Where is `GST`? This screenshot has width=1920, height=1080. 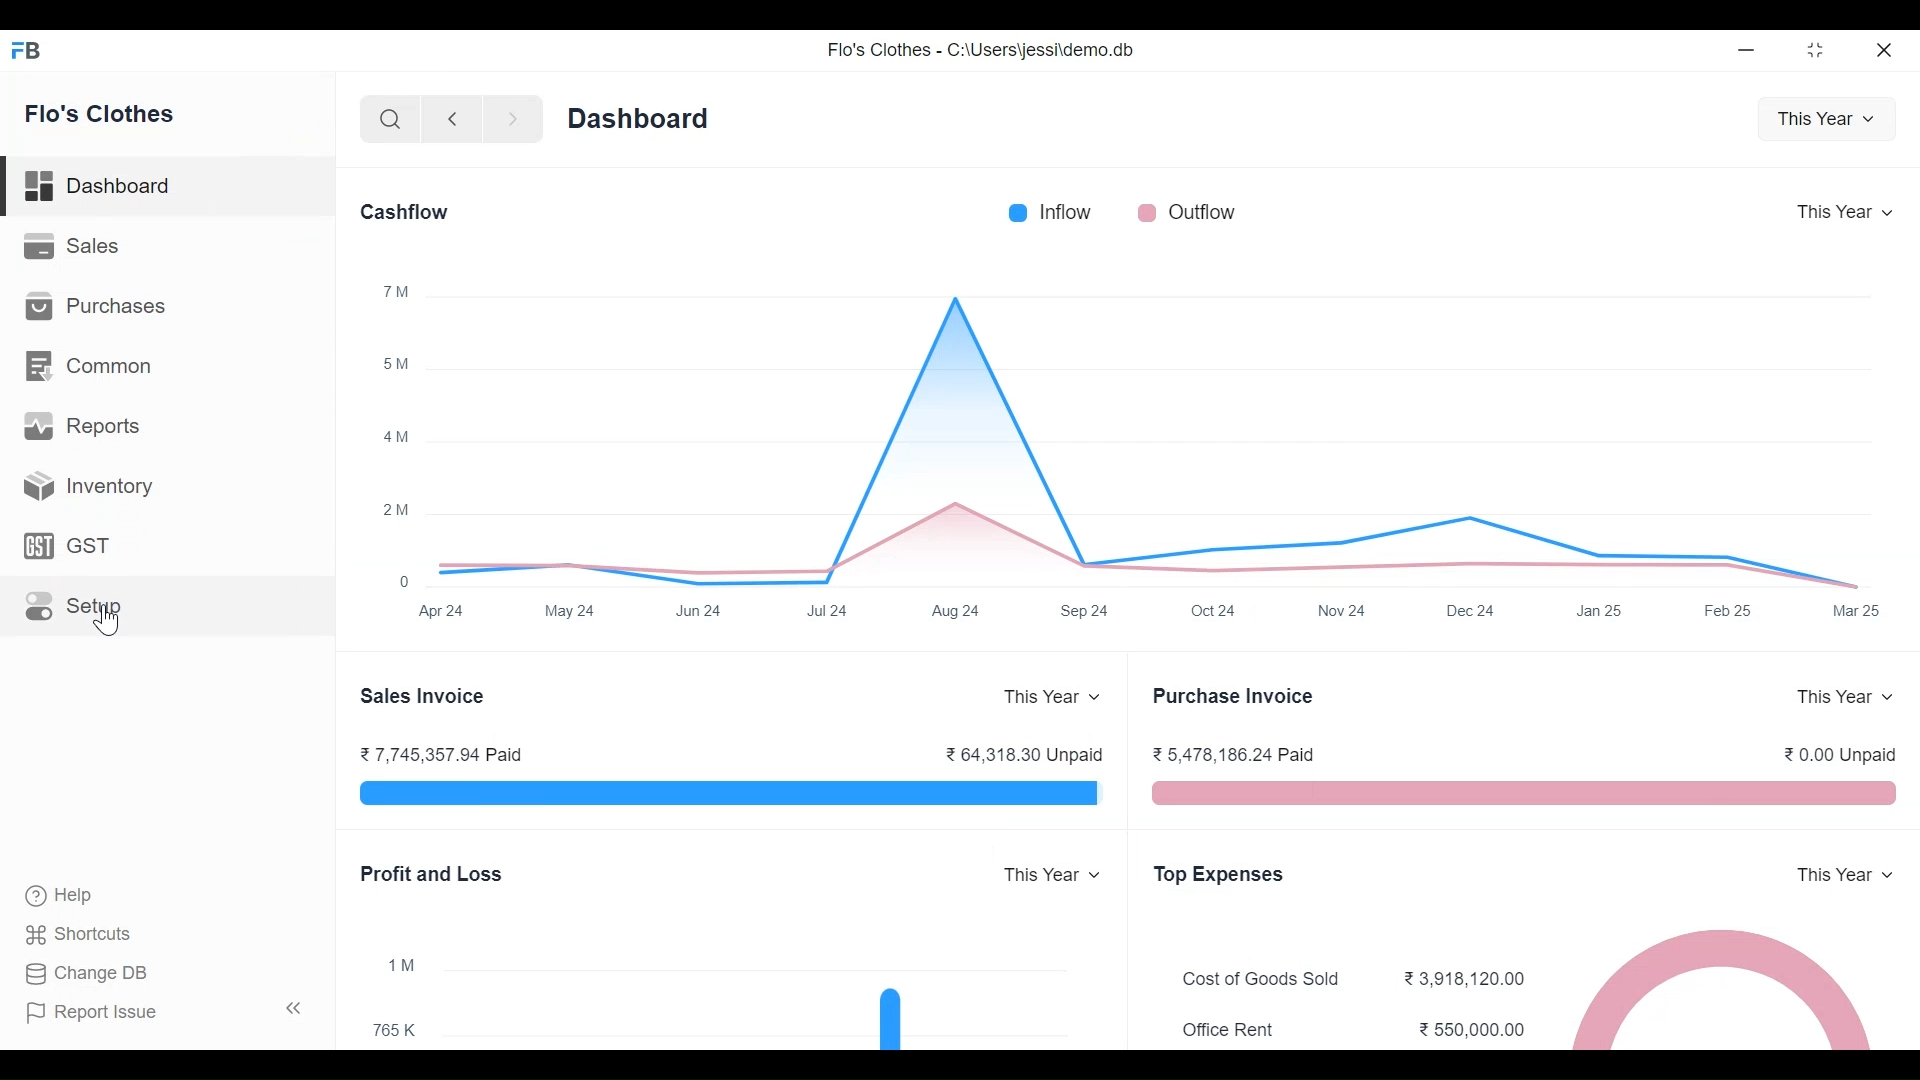
GST is located at coordinates (68, 549).